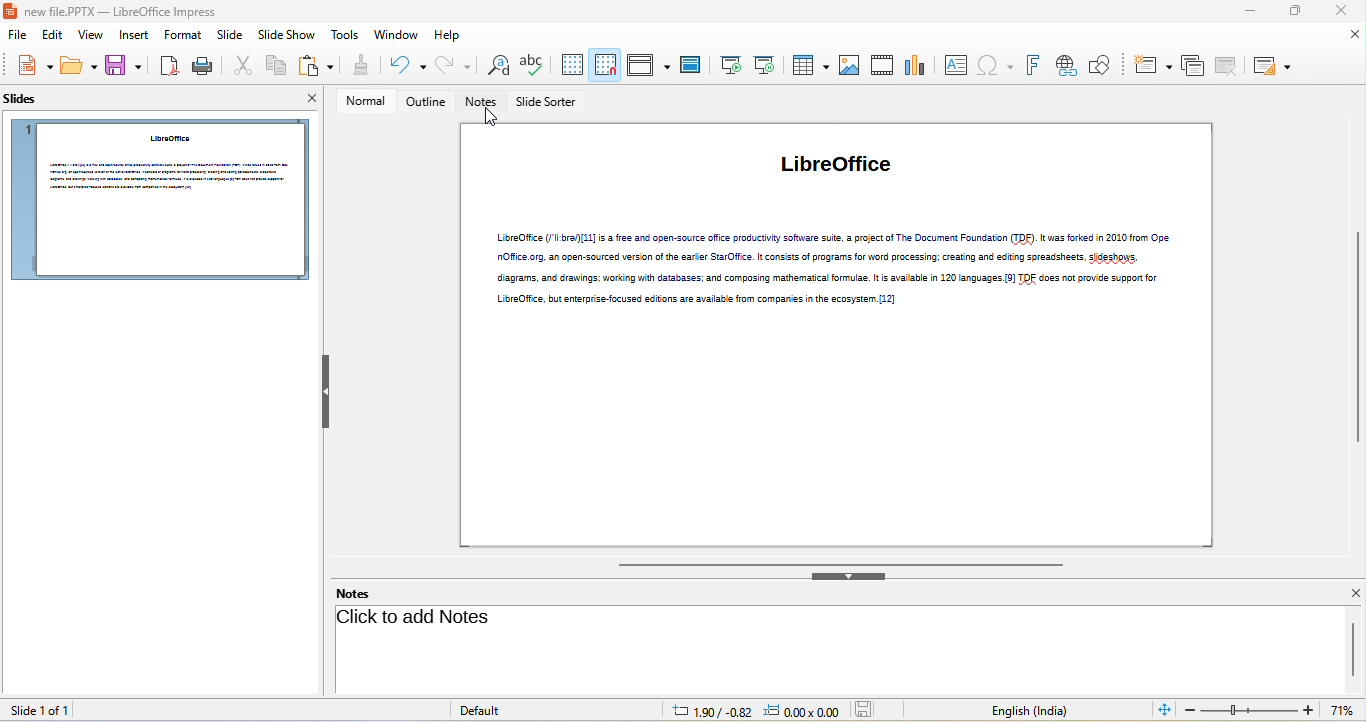 The height and width of the screenshot is (722, 1366). I want to click on new slide, so click(1151, 66).